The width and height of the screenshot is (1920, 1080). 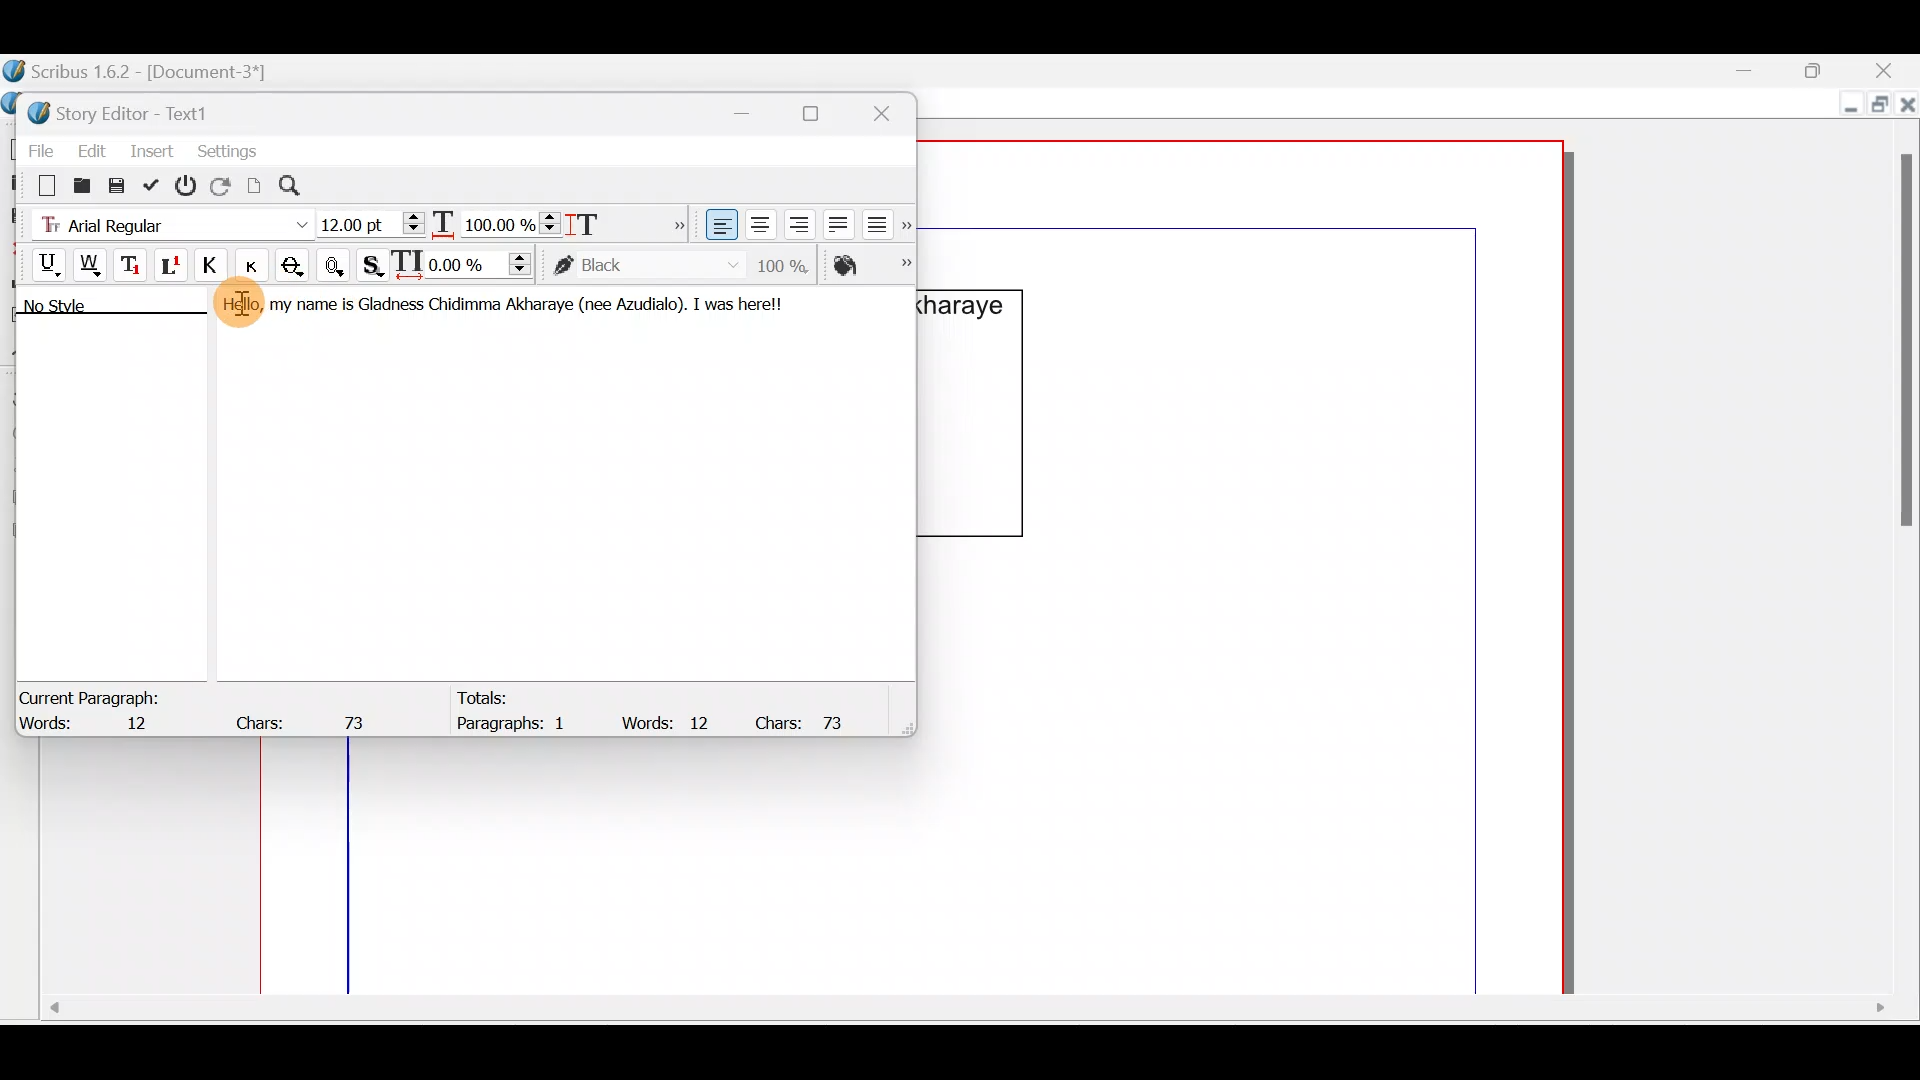 What do you see at coordinates (155, 182) in the screenshot?
I see `Update text frame and exit` at bounding box center [155, 182].